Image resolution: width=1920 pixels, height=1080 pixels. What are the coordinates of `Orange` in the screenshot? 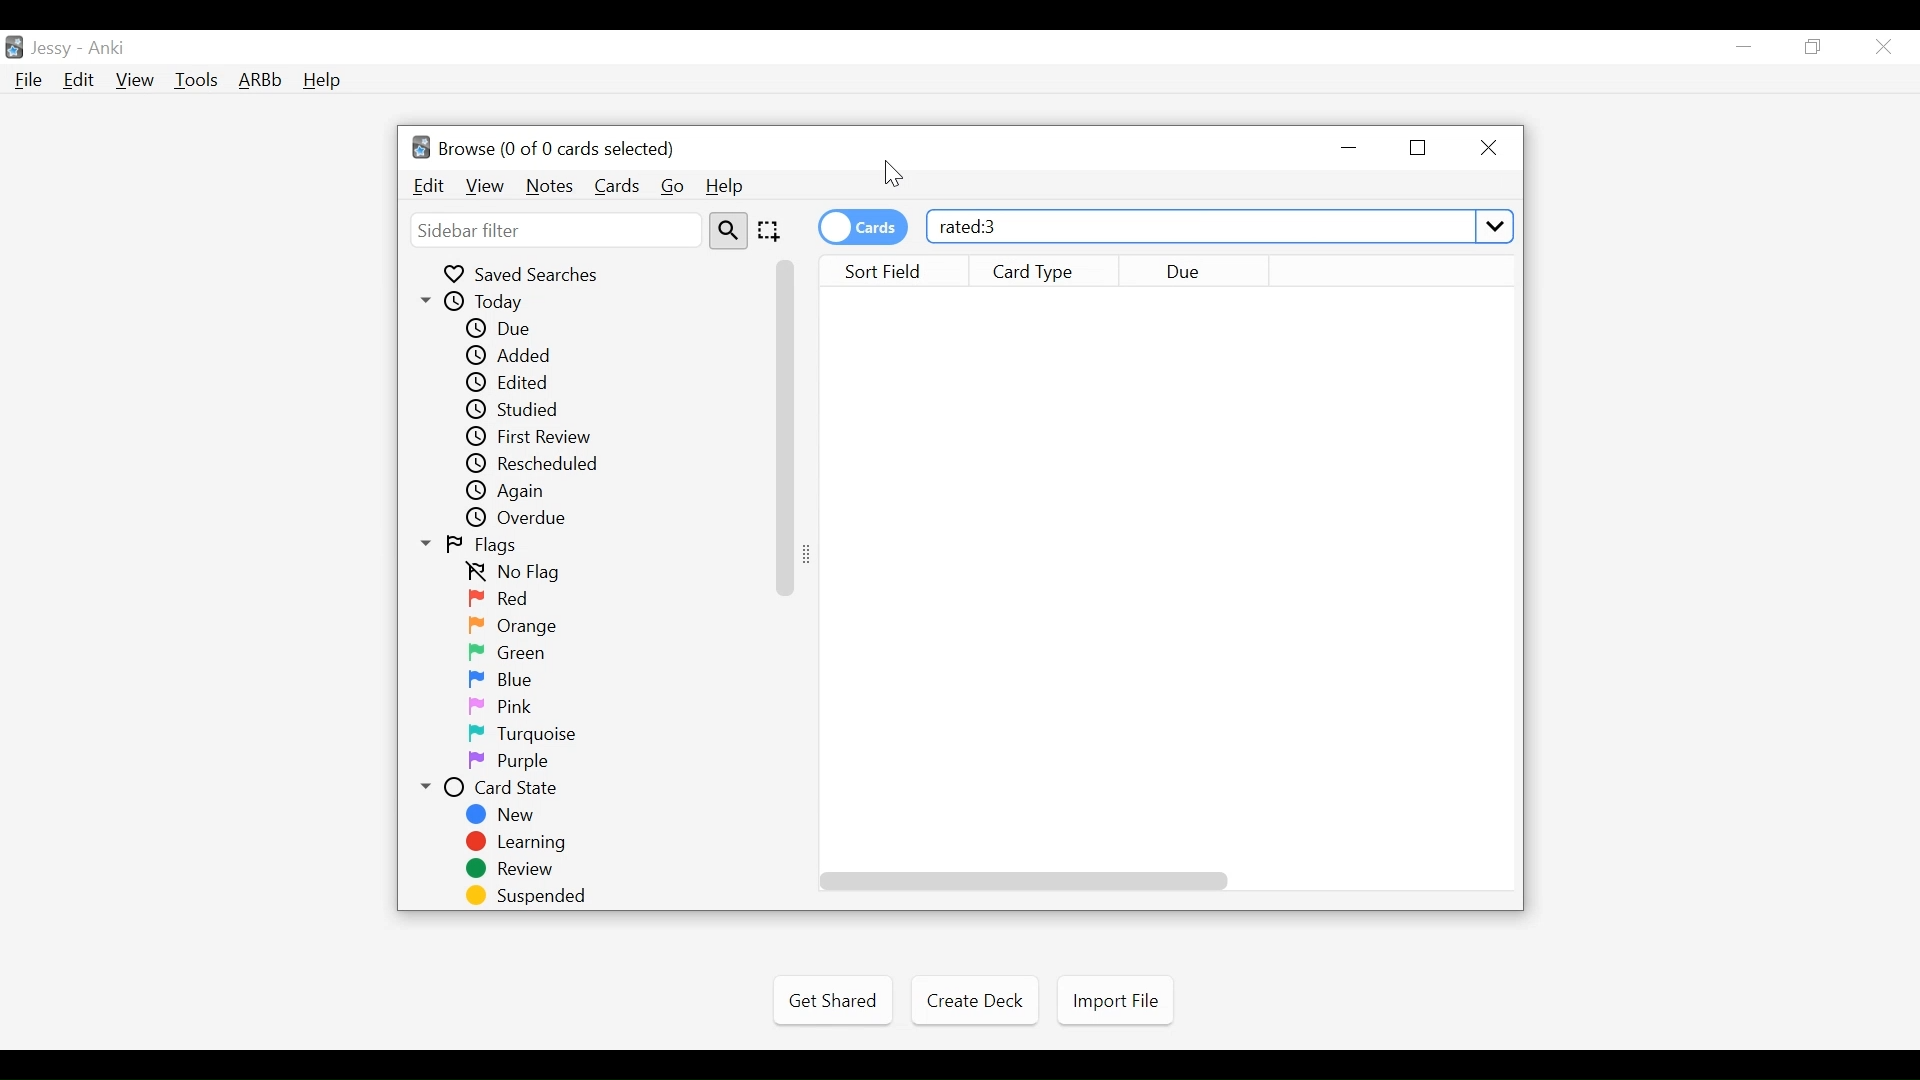 It's located at (512, 626).